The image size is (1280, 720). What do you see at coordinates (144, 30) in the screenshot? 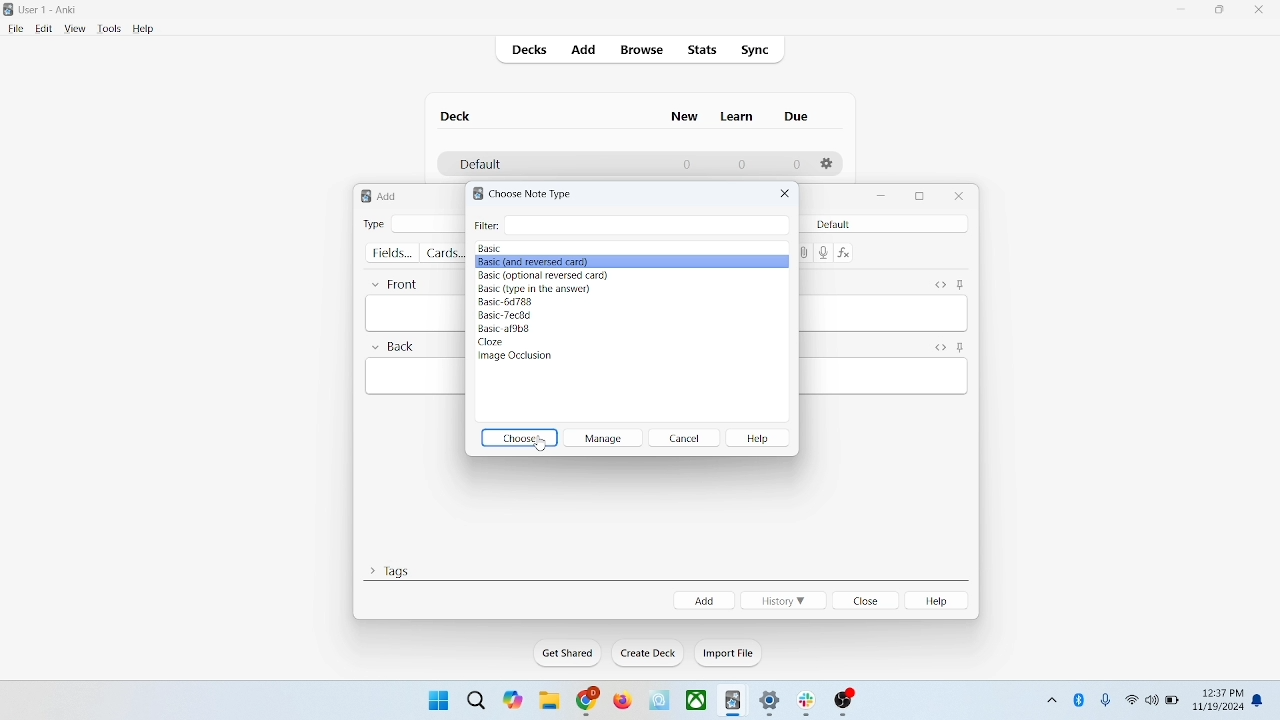
I see `help` at bounding box center [144, 30].